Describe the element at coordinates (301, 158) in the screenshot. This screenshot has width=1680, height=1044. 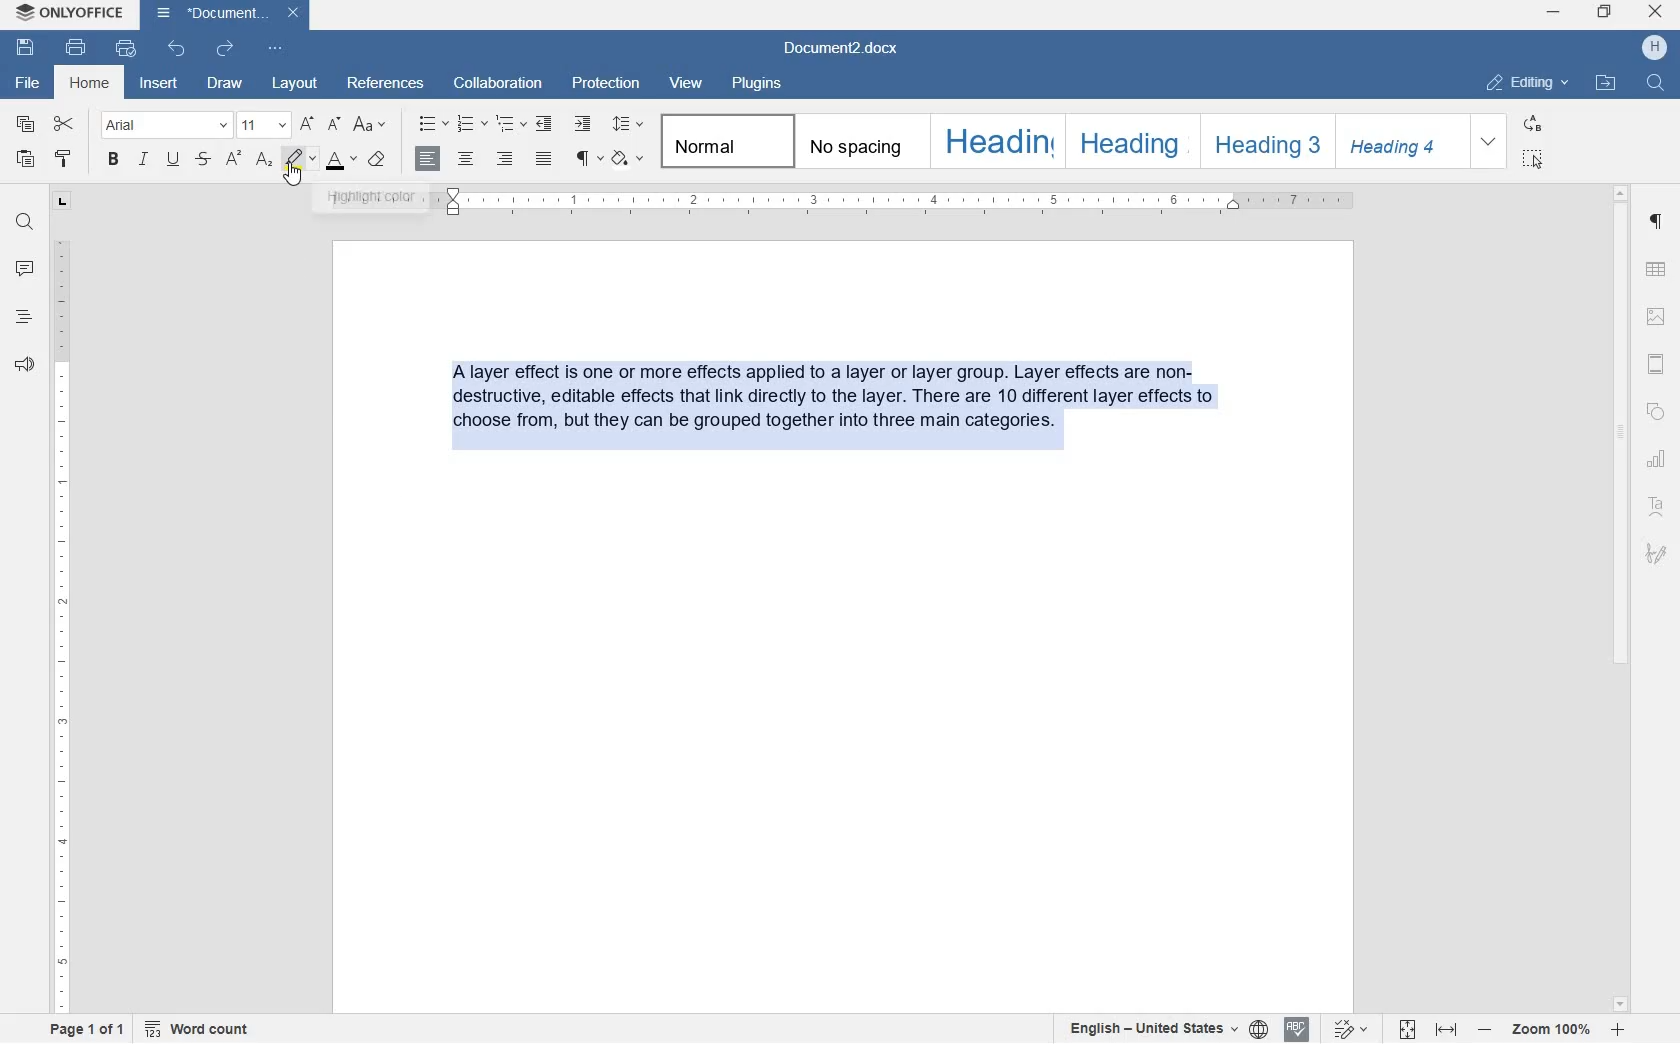
I see `HIGHLIGHT COLOR` at that location.